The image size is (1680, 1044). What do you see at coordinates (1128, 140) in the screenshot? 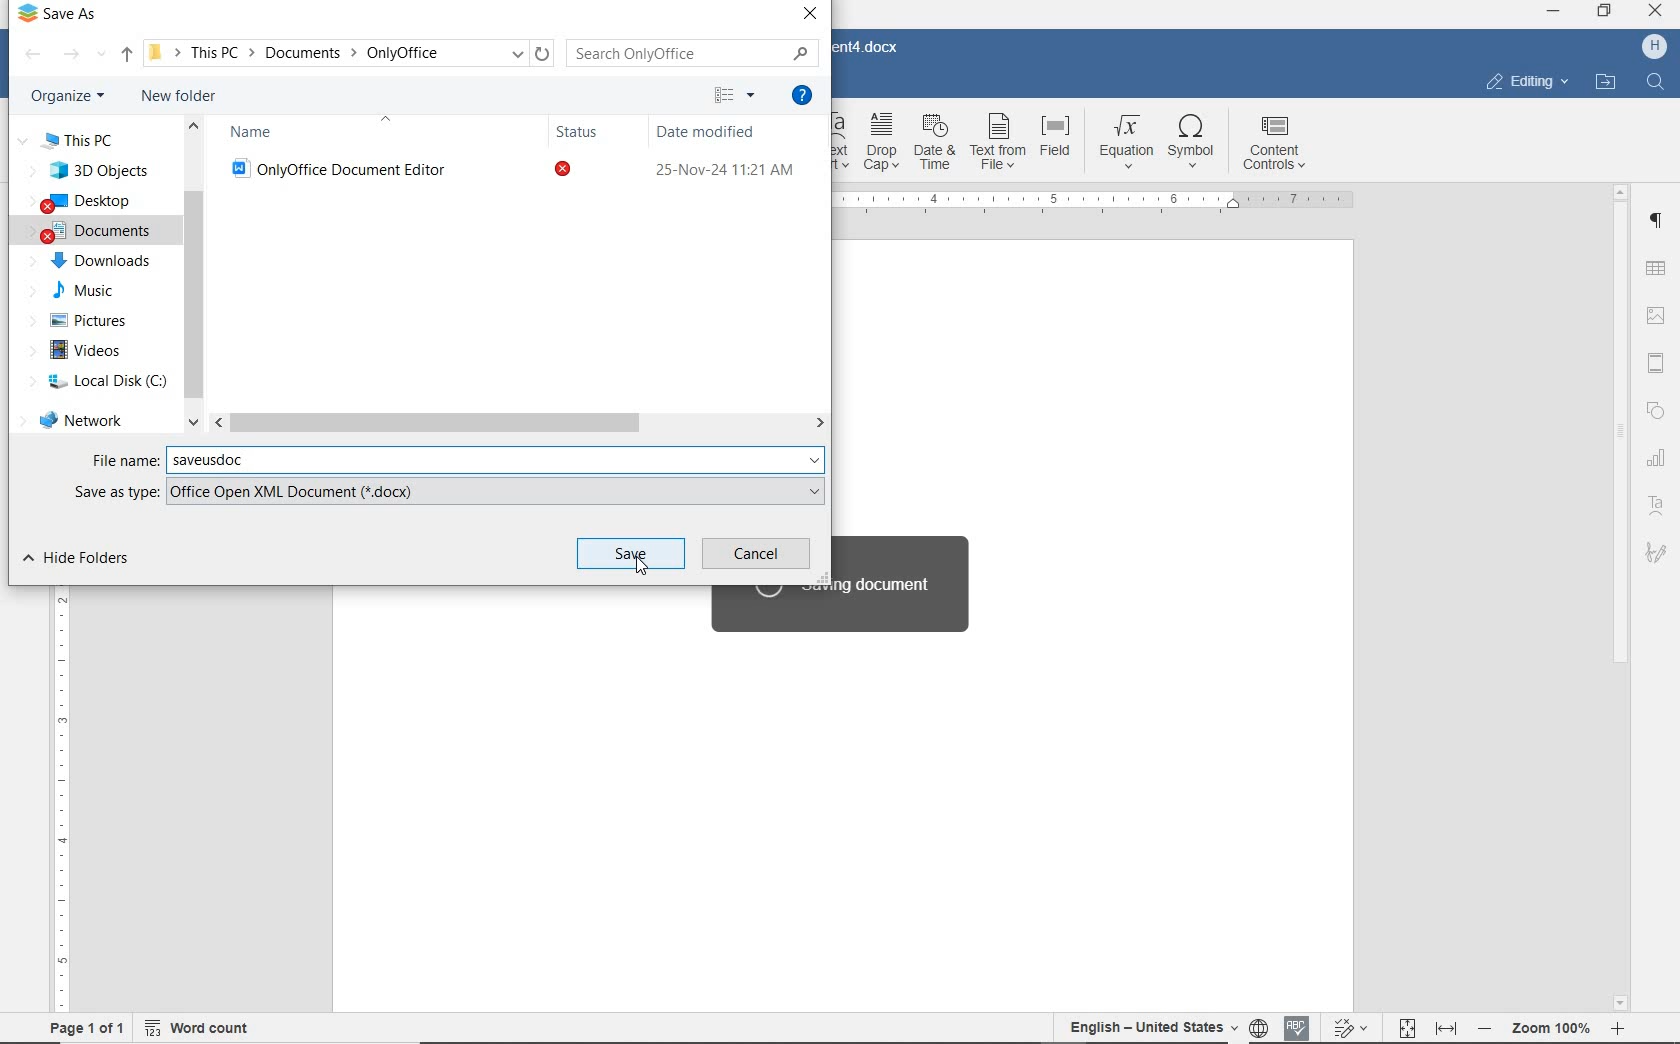
I see `equation` at bounding box center [1128, 140].